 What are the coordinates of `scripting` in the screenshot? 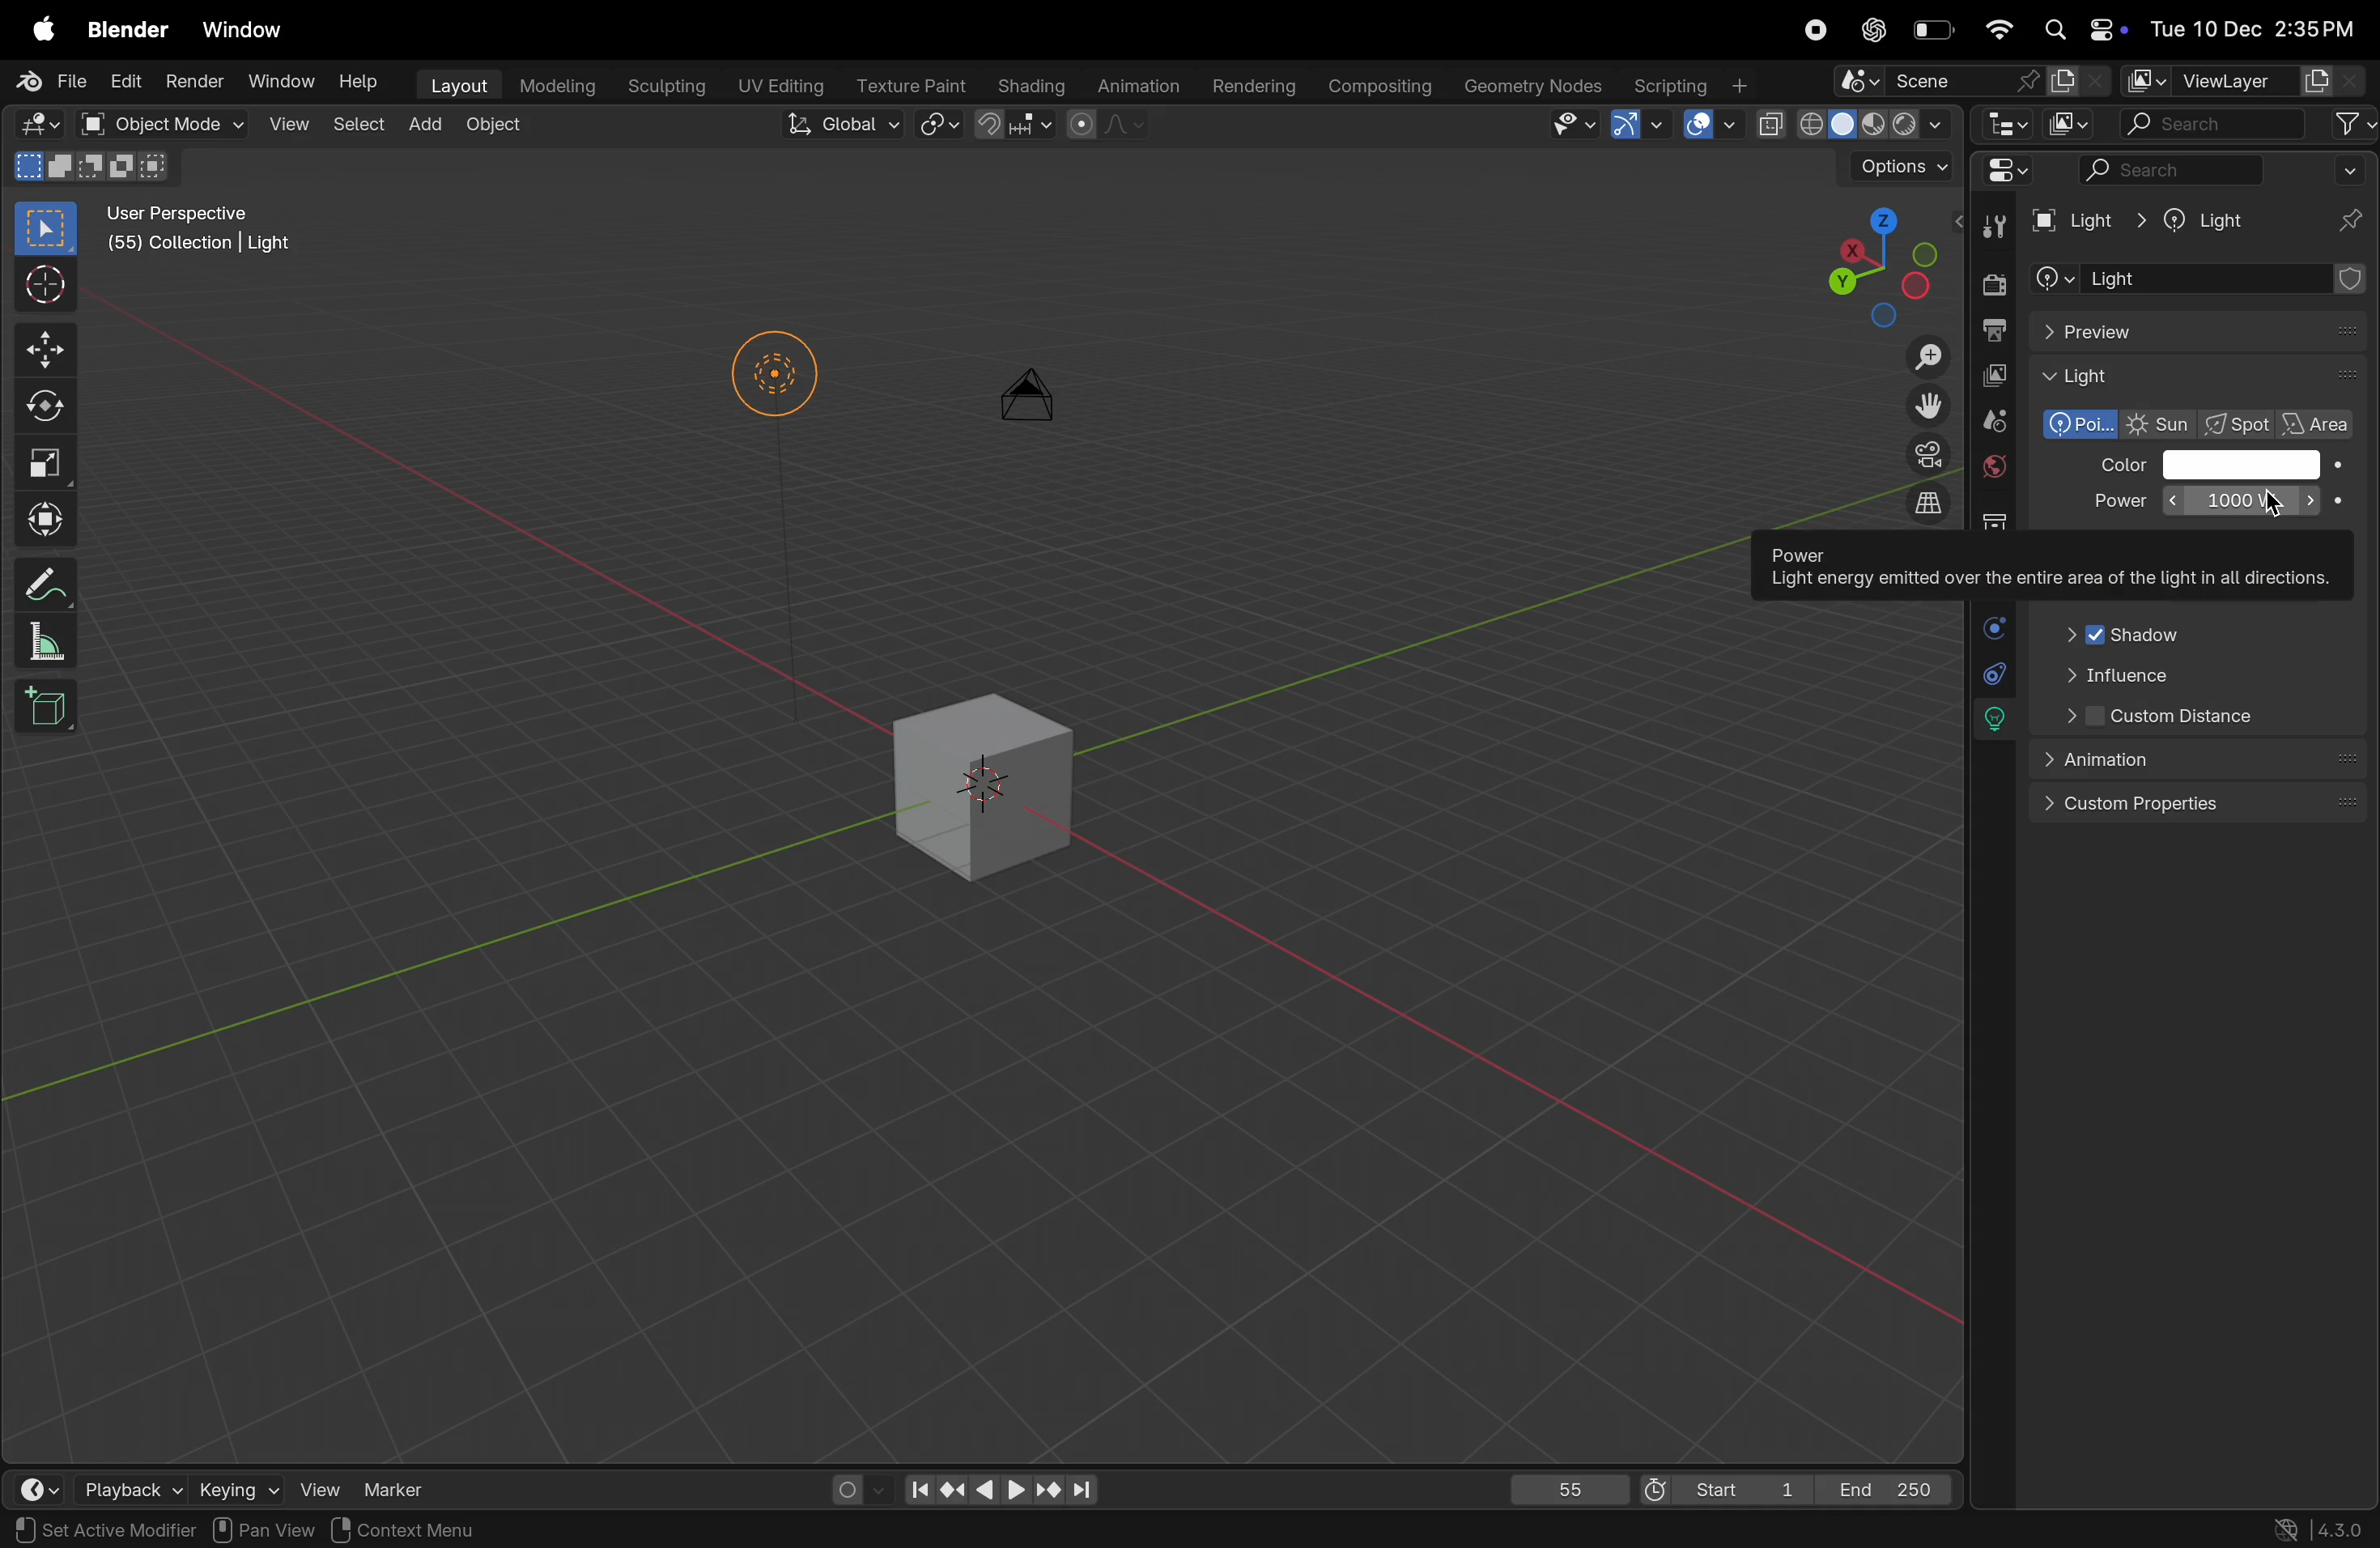 It's located at (1693, 86).